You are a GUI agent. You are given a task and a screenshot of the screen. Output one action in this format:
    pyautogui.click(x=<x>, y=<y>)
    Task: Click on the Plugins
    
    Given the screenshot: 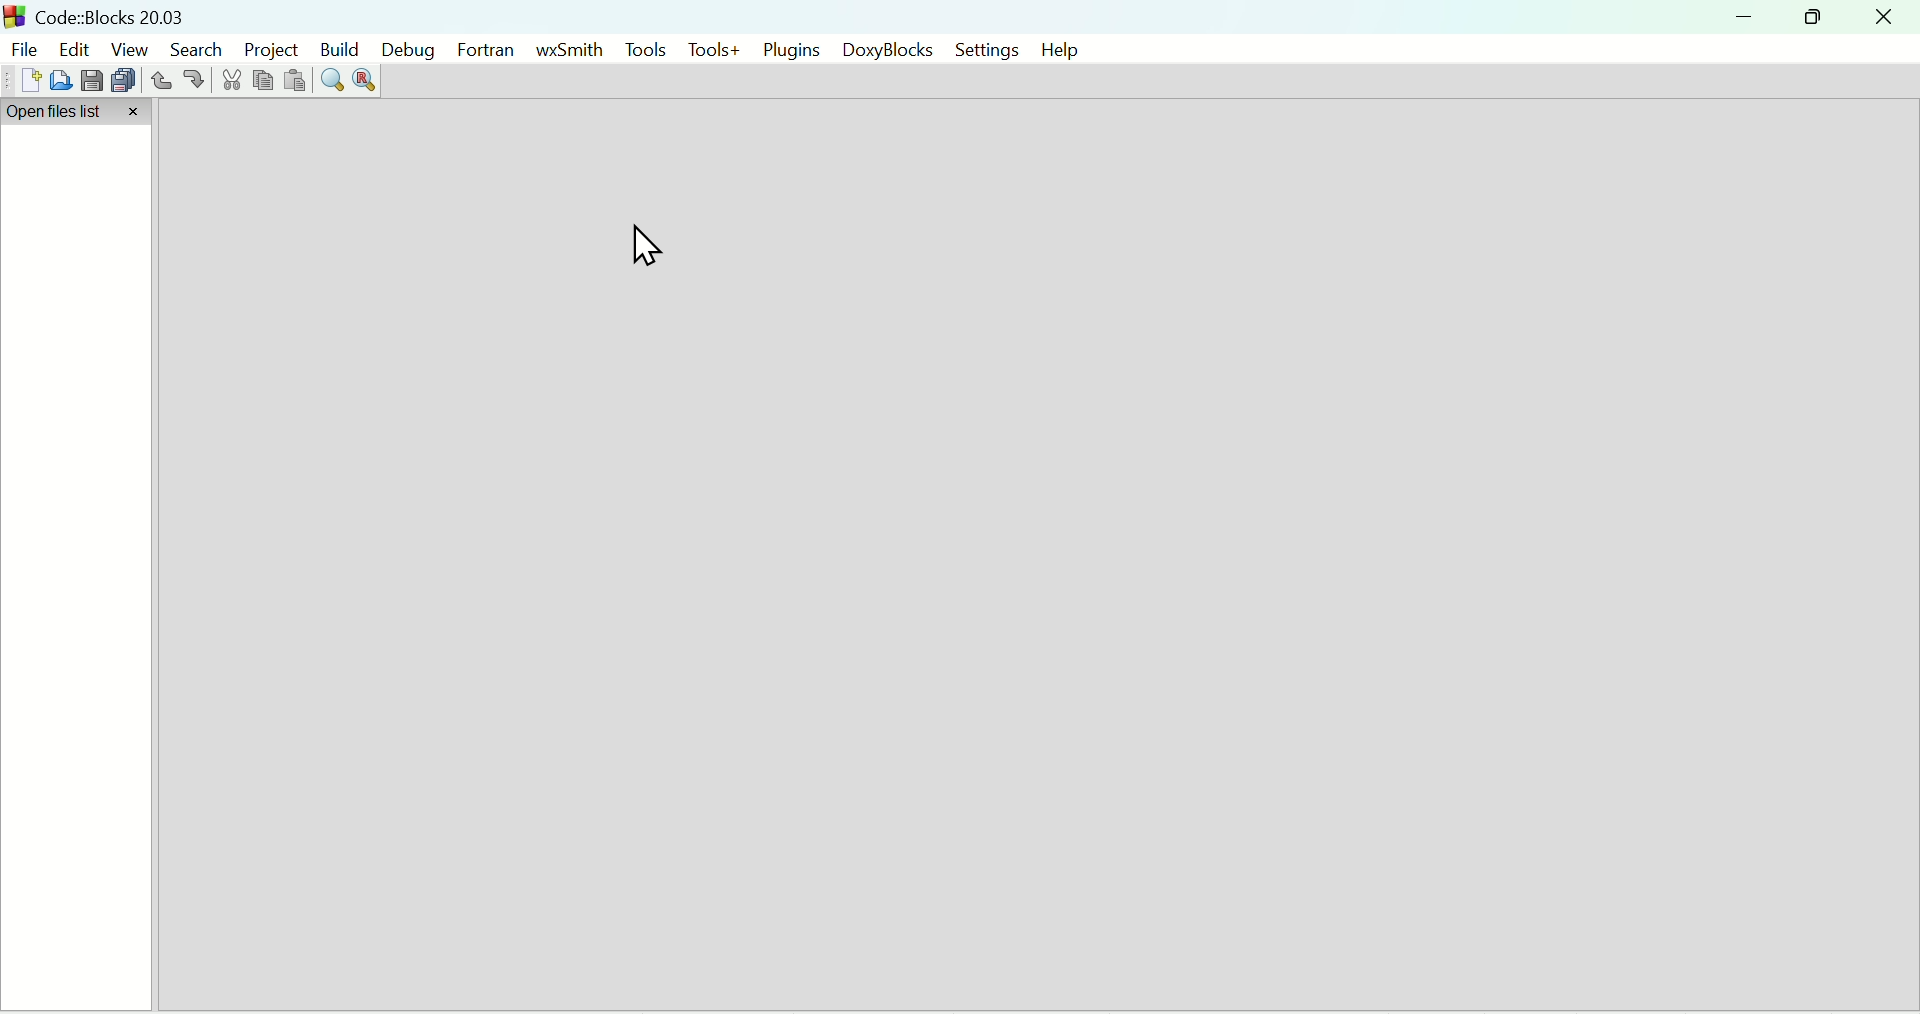 What is the action you would take?
    pyautogui.click(x=791, y=47)
    